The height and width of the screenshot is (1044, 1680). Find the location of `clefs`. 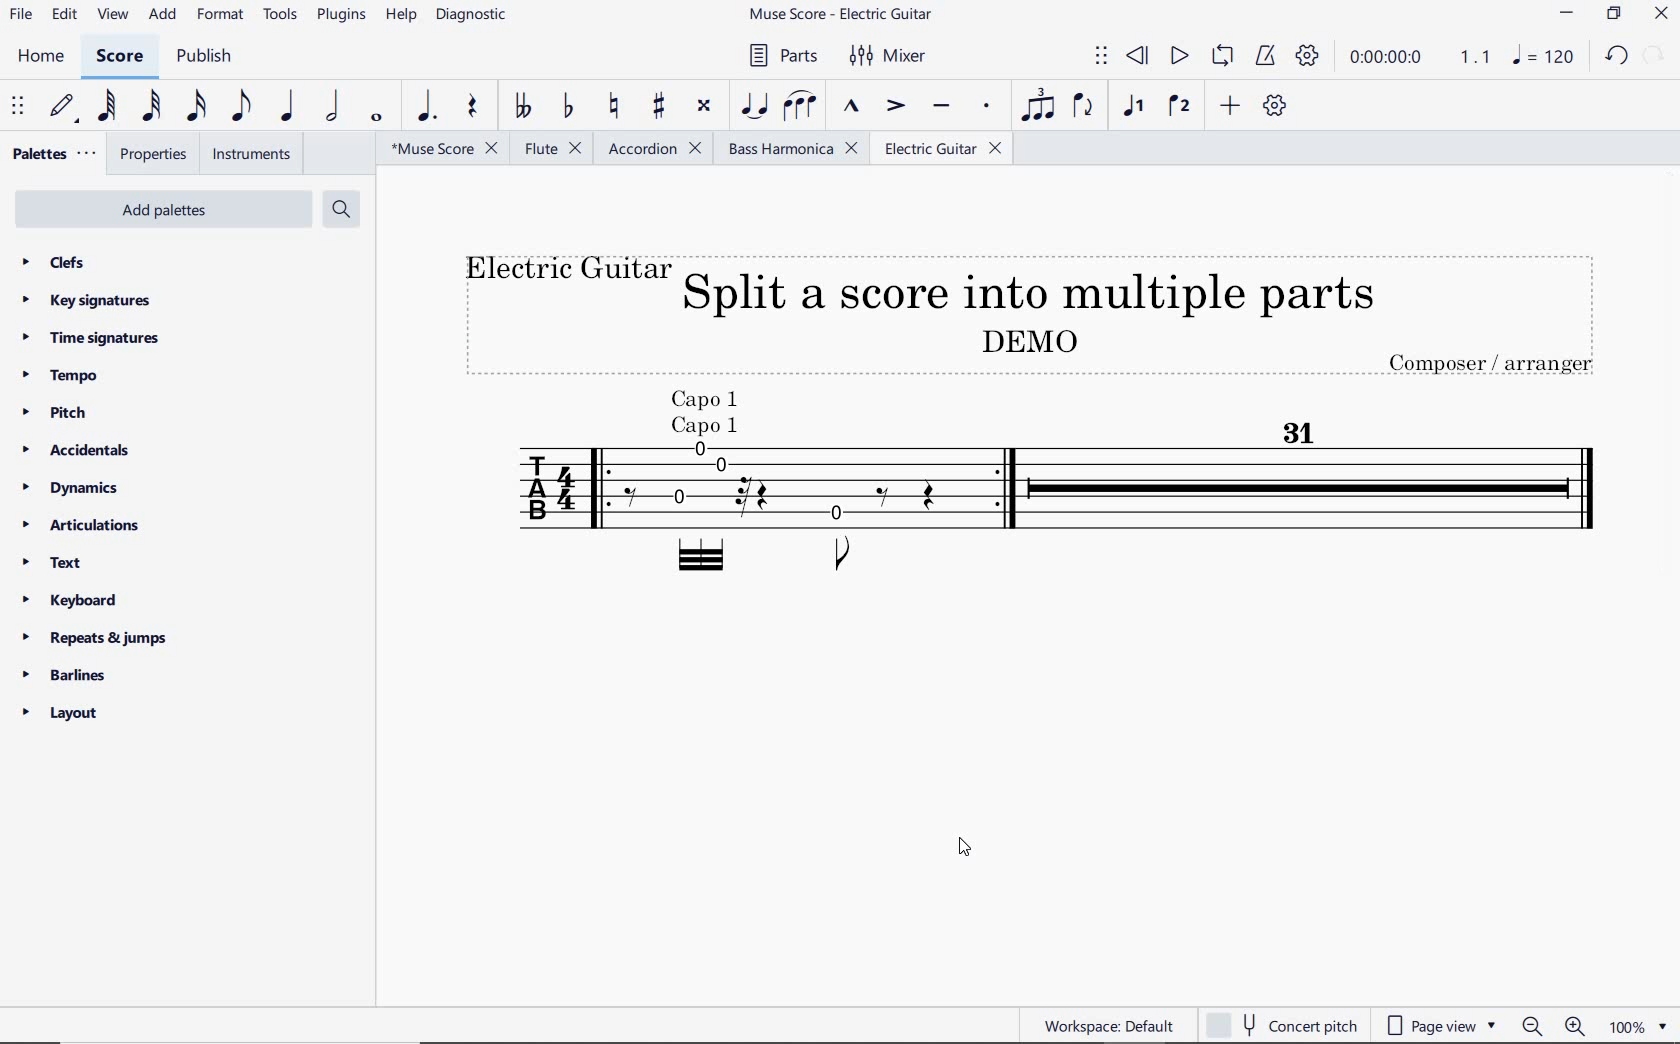

clefs is located at coordinates (46, 261).